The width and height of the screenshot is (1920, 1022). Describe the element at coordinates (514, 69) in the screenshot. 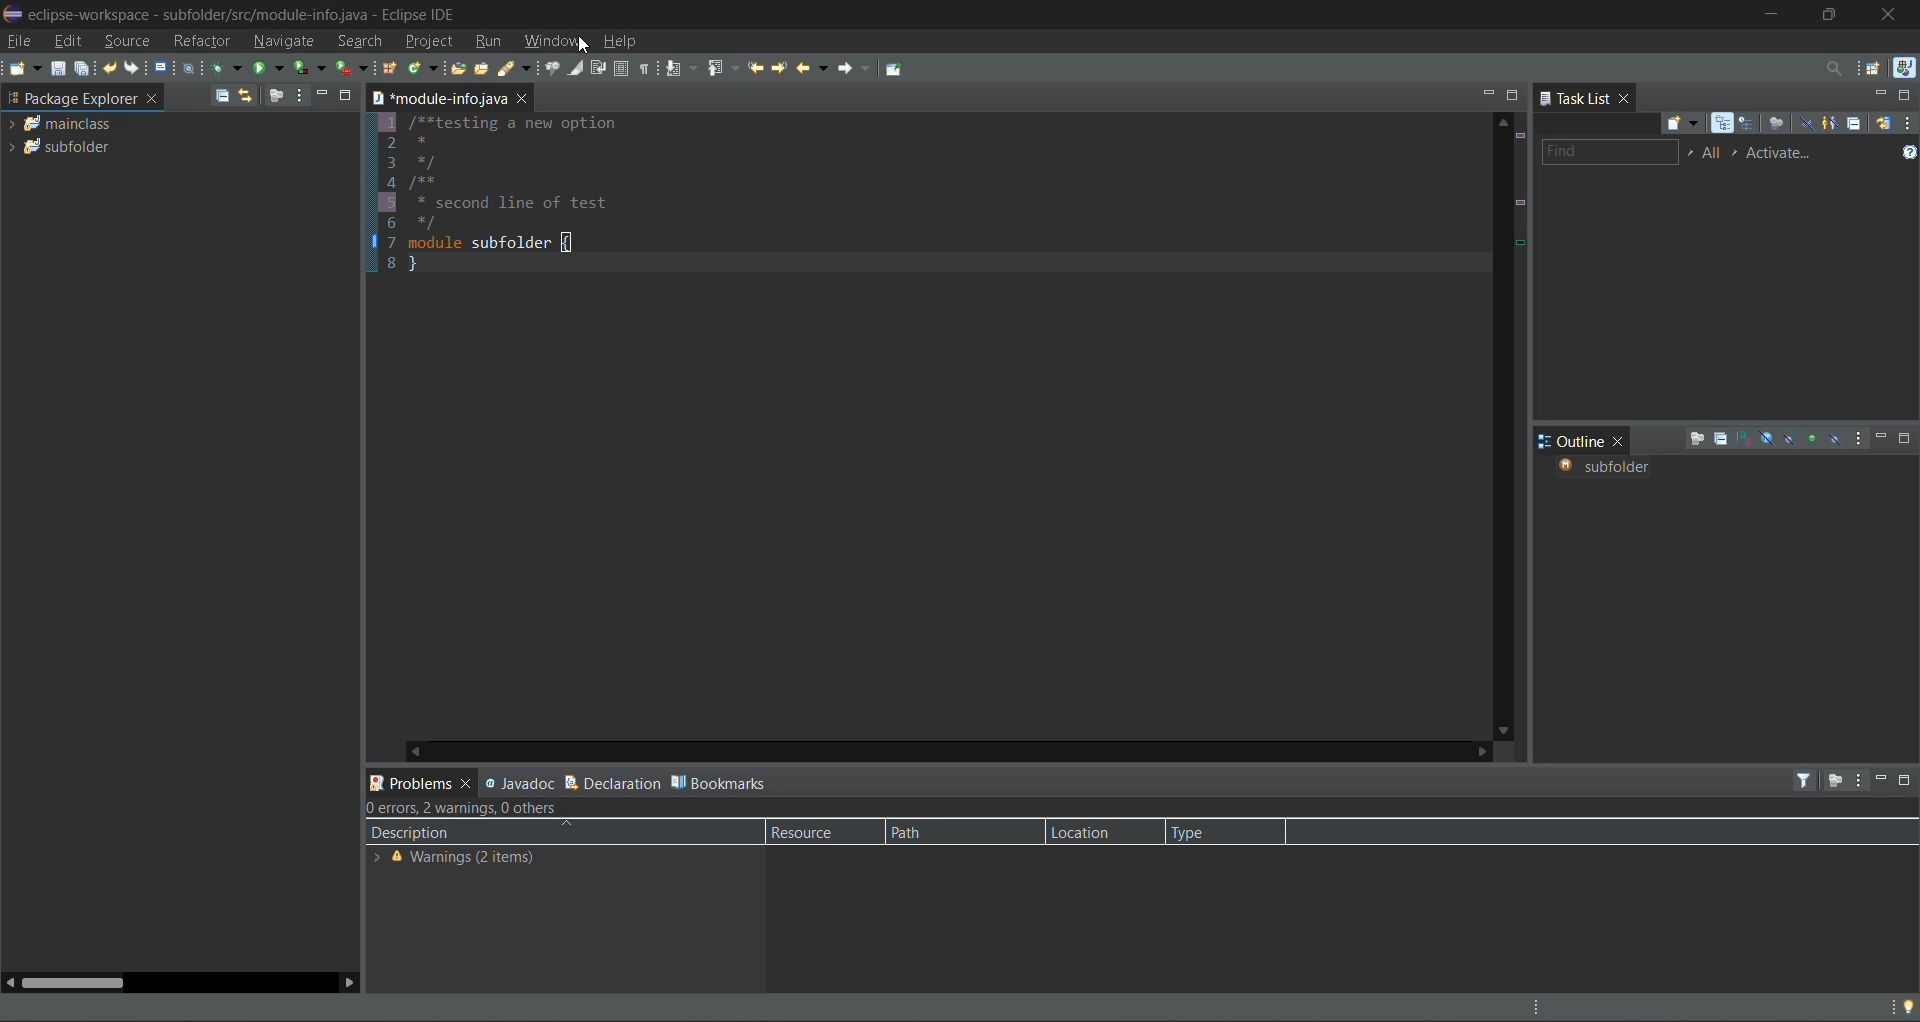

I see `search` at that location.